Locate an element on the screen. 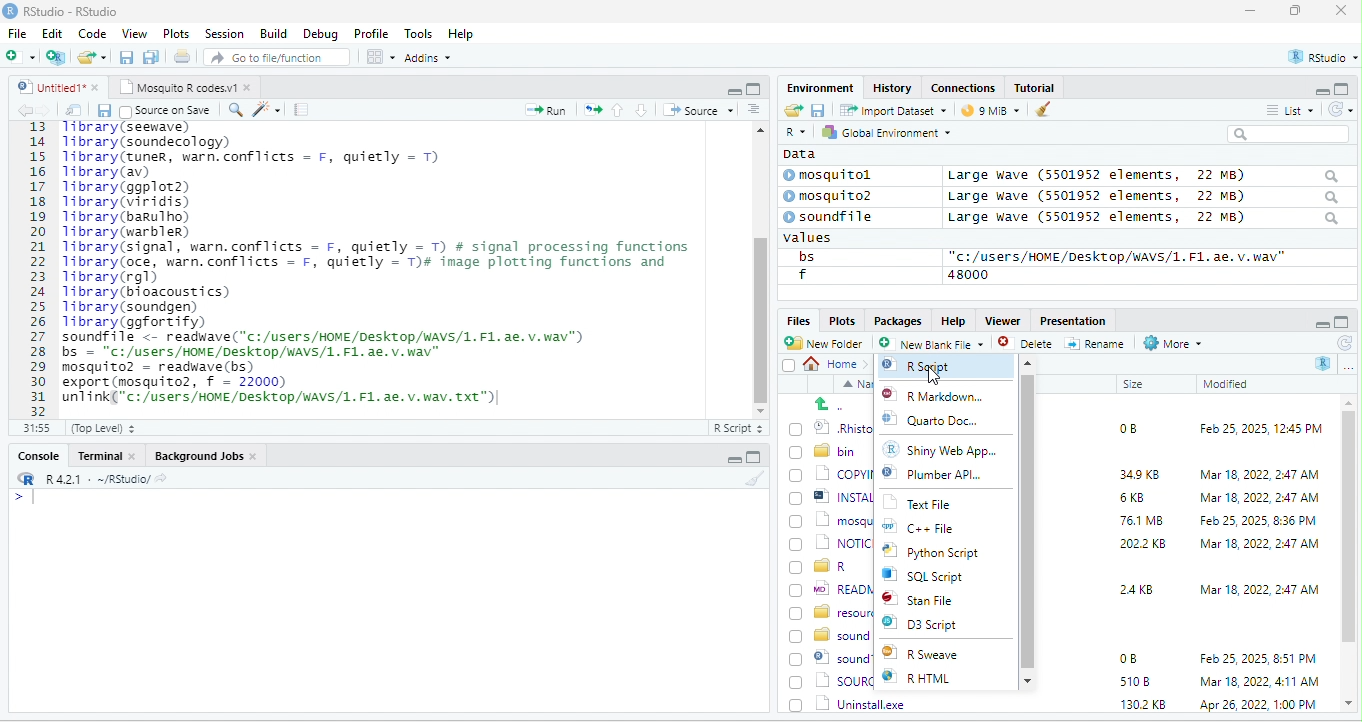 This screenshot has width=1362, height=722. folder is located at coordinates (94, 57).